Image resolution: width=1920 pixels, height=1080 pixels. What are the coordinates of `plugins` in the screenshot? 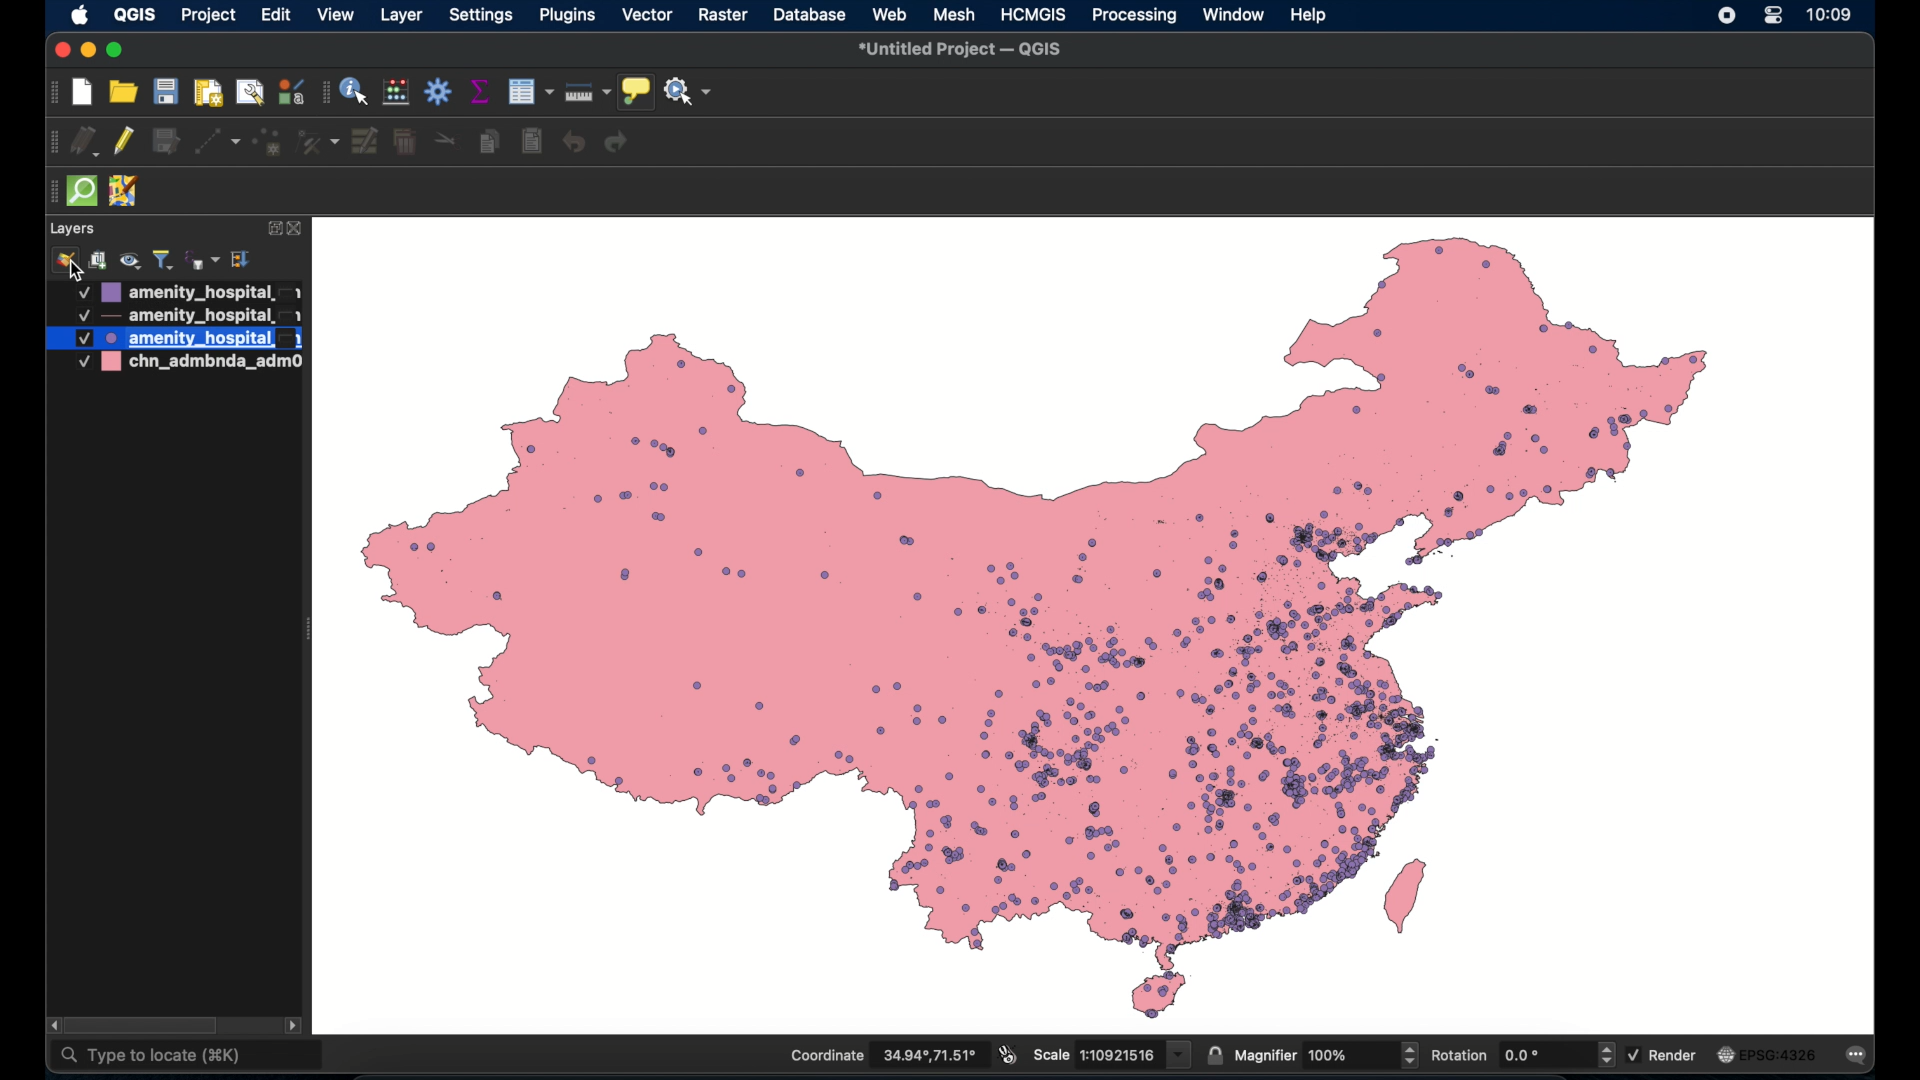 It's located at (569, 15).